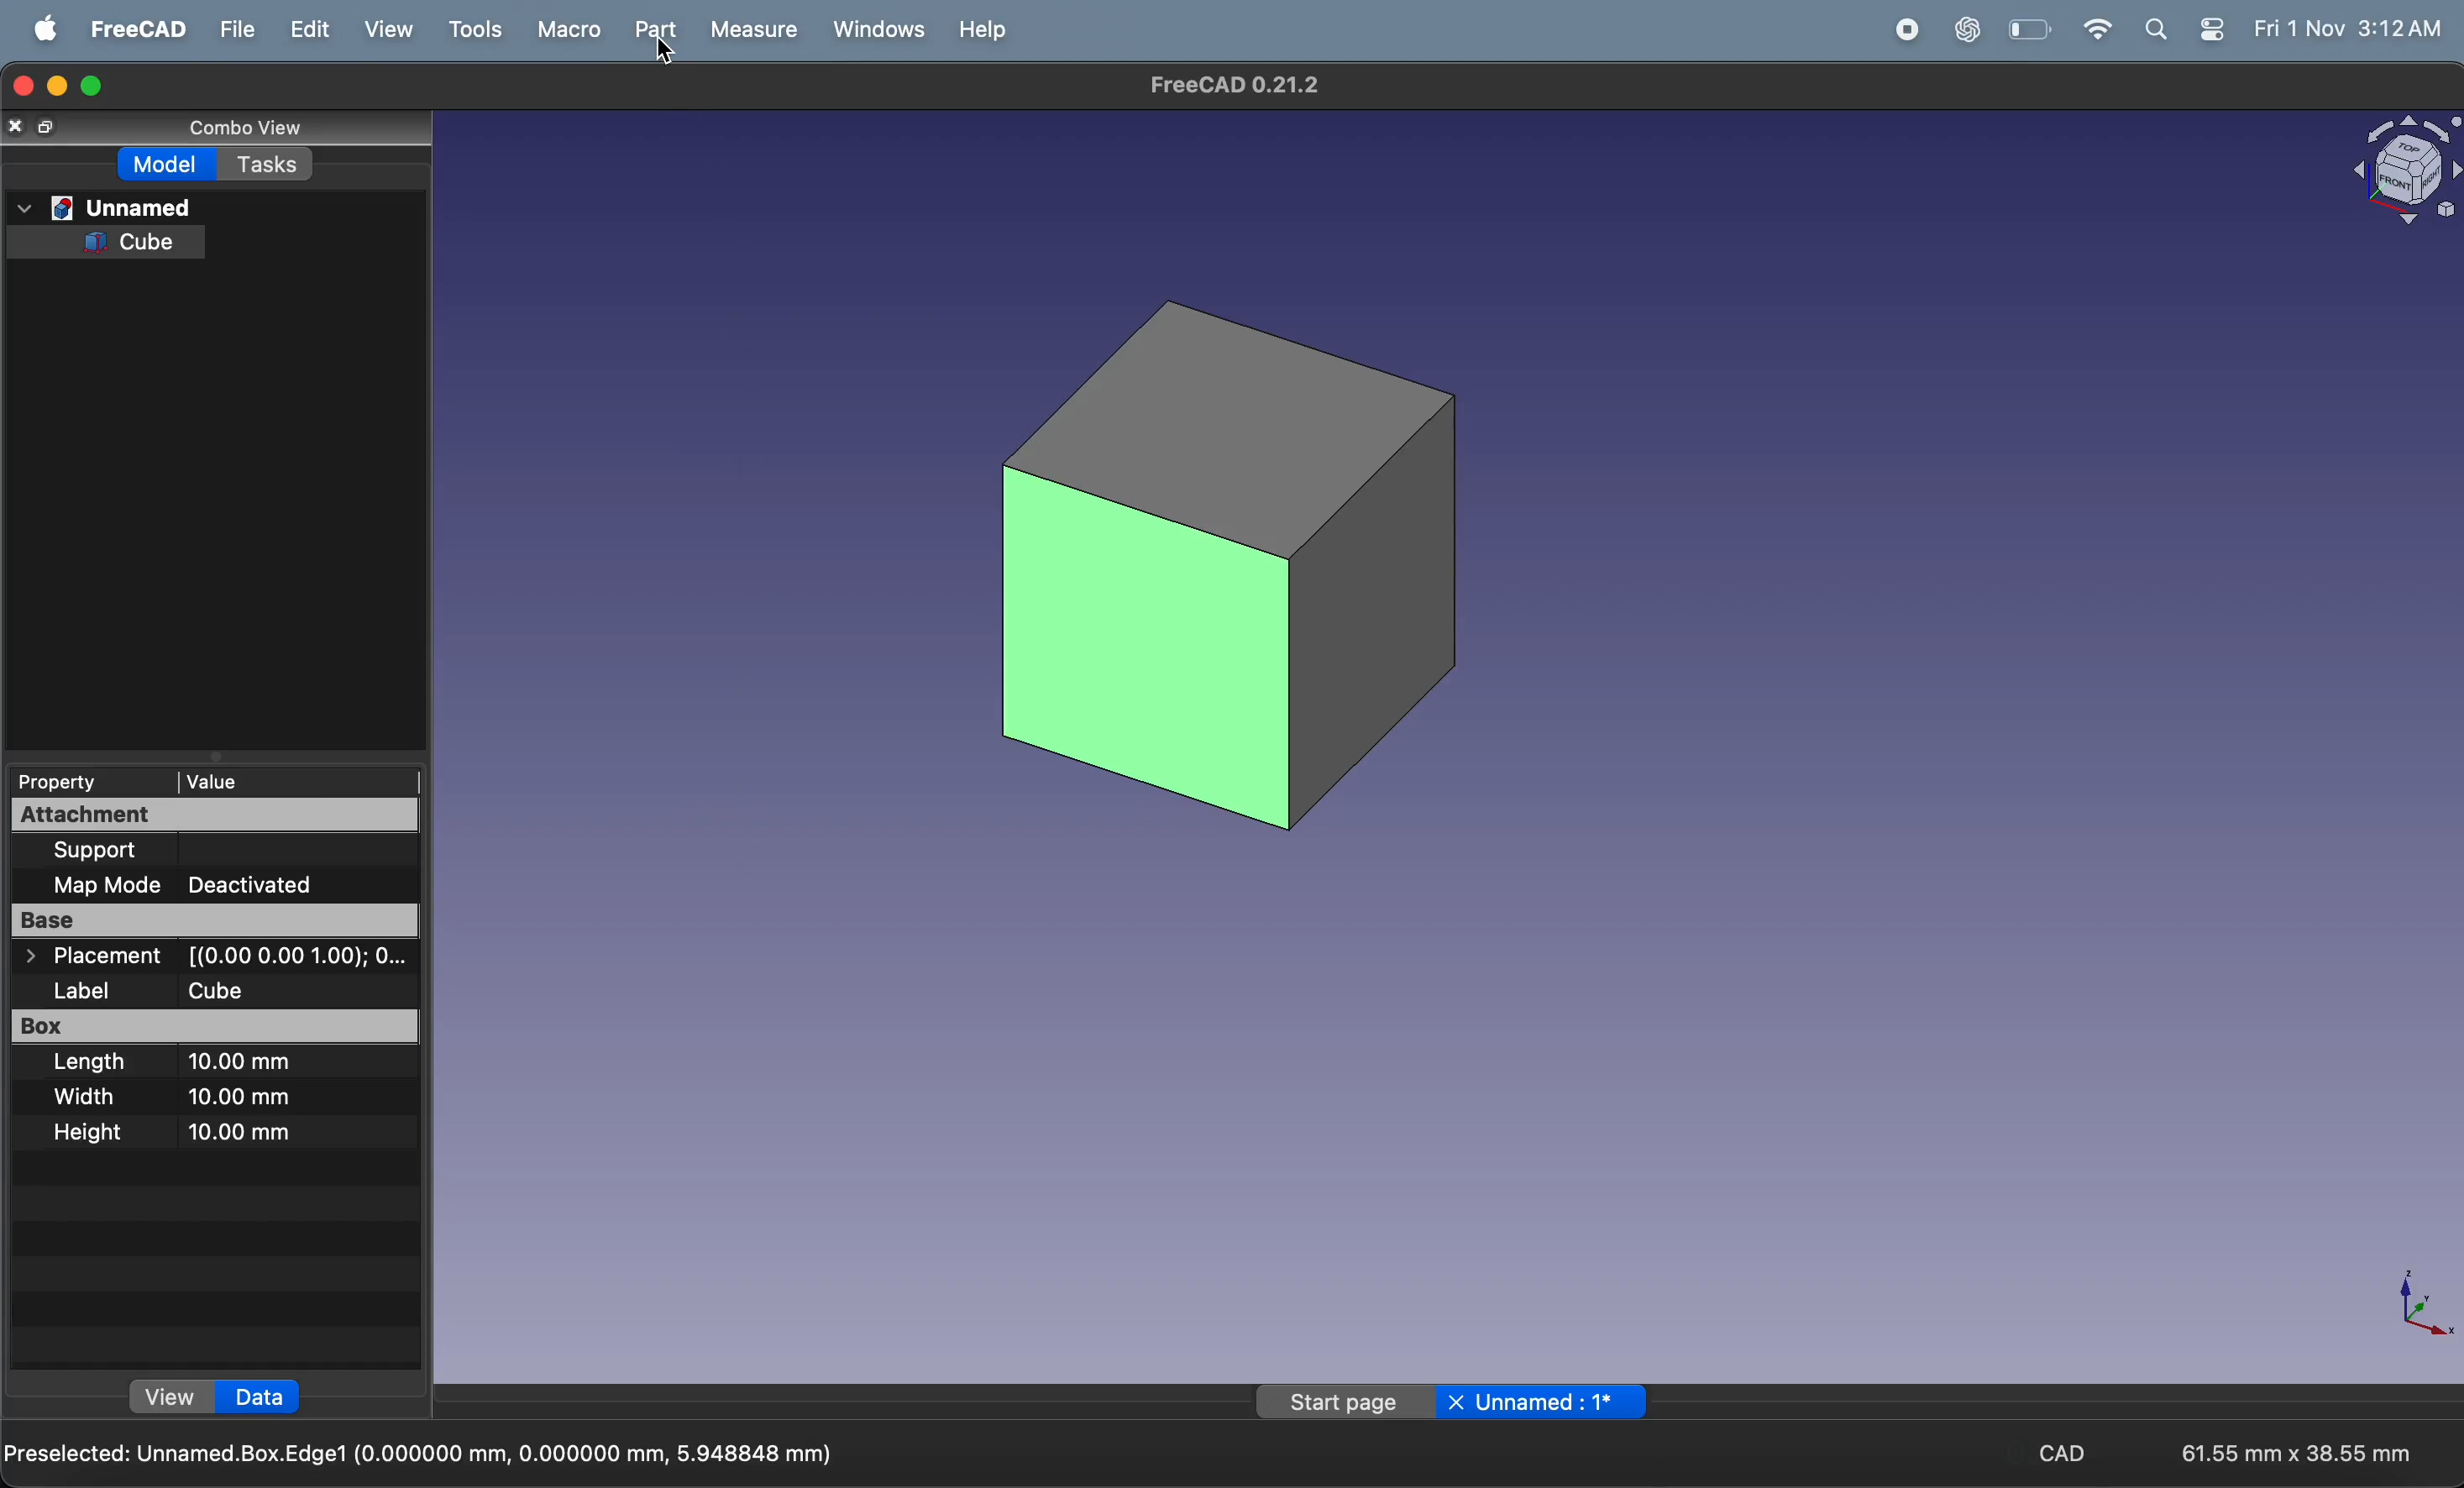 This screenshot has height=1488, width=2464. What do you see at coordinates (1343, 1403) in the screenshot?
I see `start page` at bounding box center [1343, 1403].